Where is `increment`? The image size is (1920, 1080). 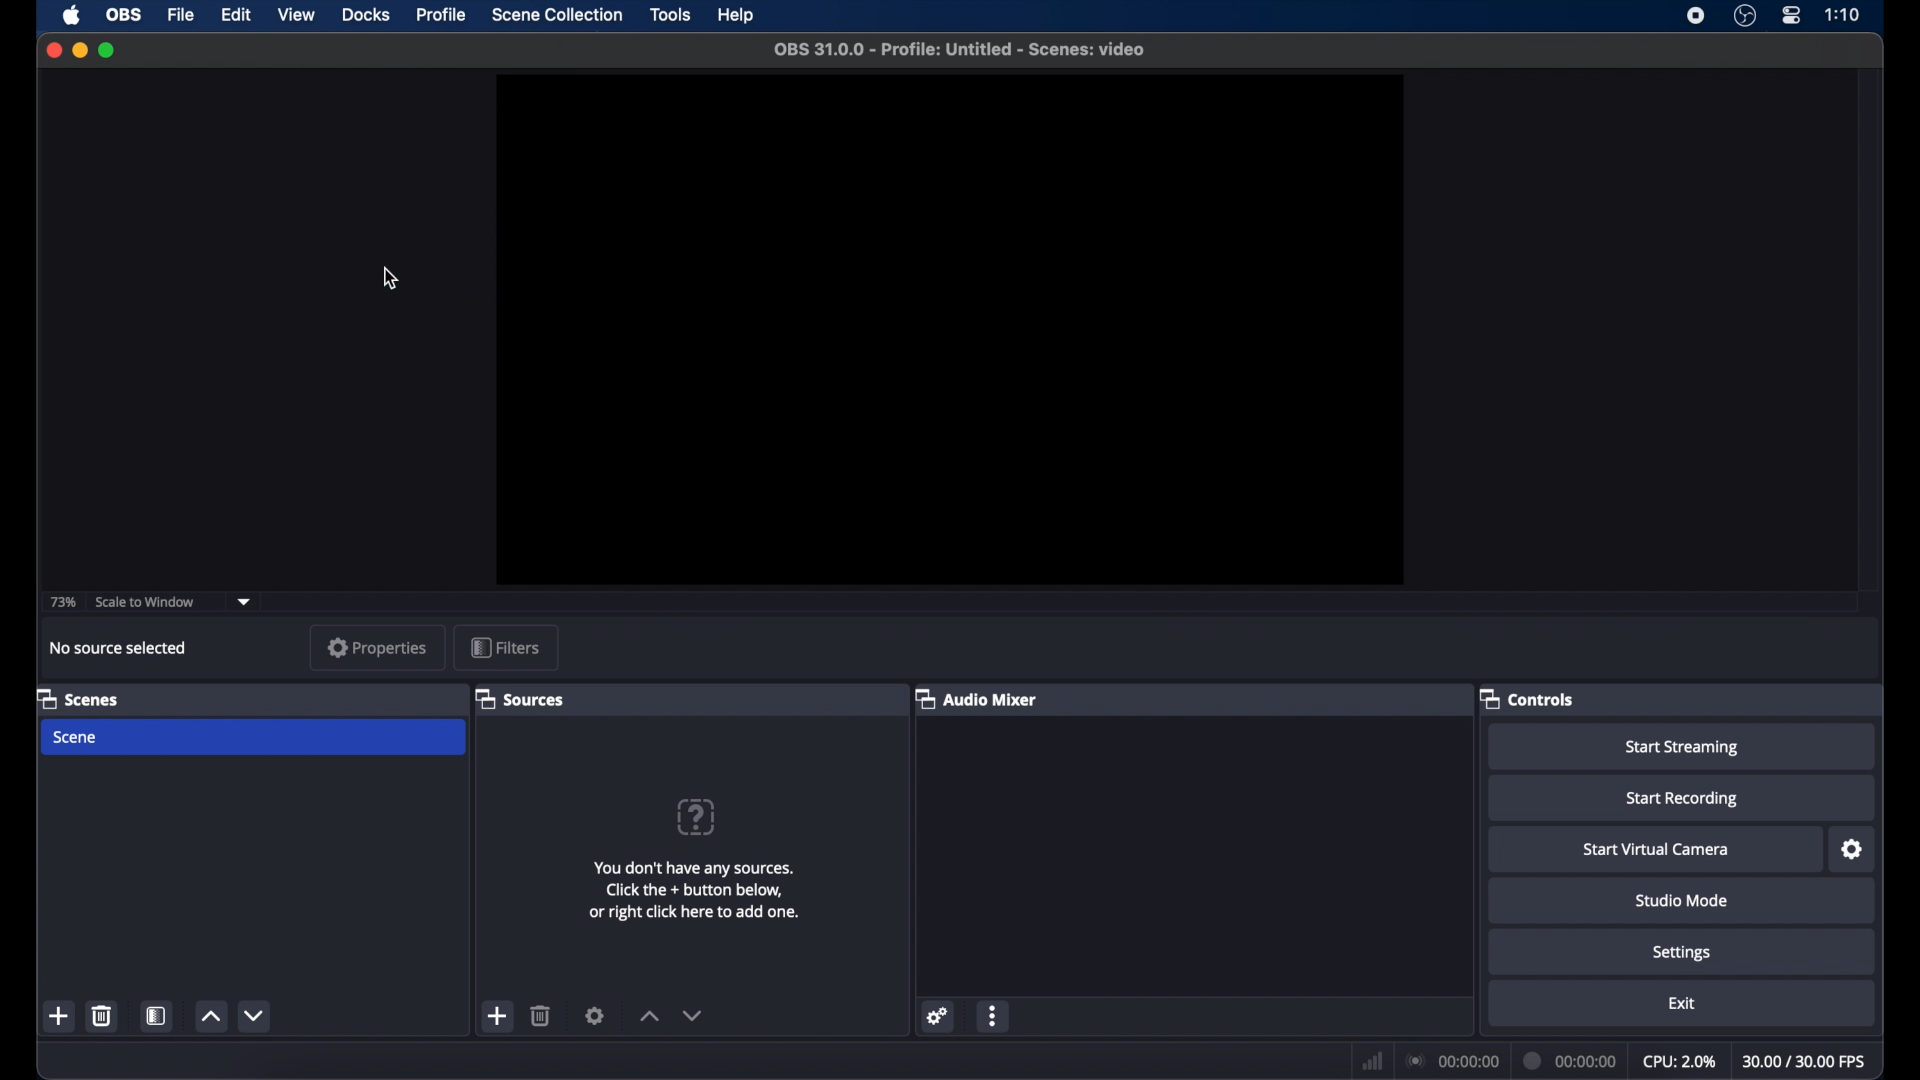 increment is located at coordinates (647, 1014).